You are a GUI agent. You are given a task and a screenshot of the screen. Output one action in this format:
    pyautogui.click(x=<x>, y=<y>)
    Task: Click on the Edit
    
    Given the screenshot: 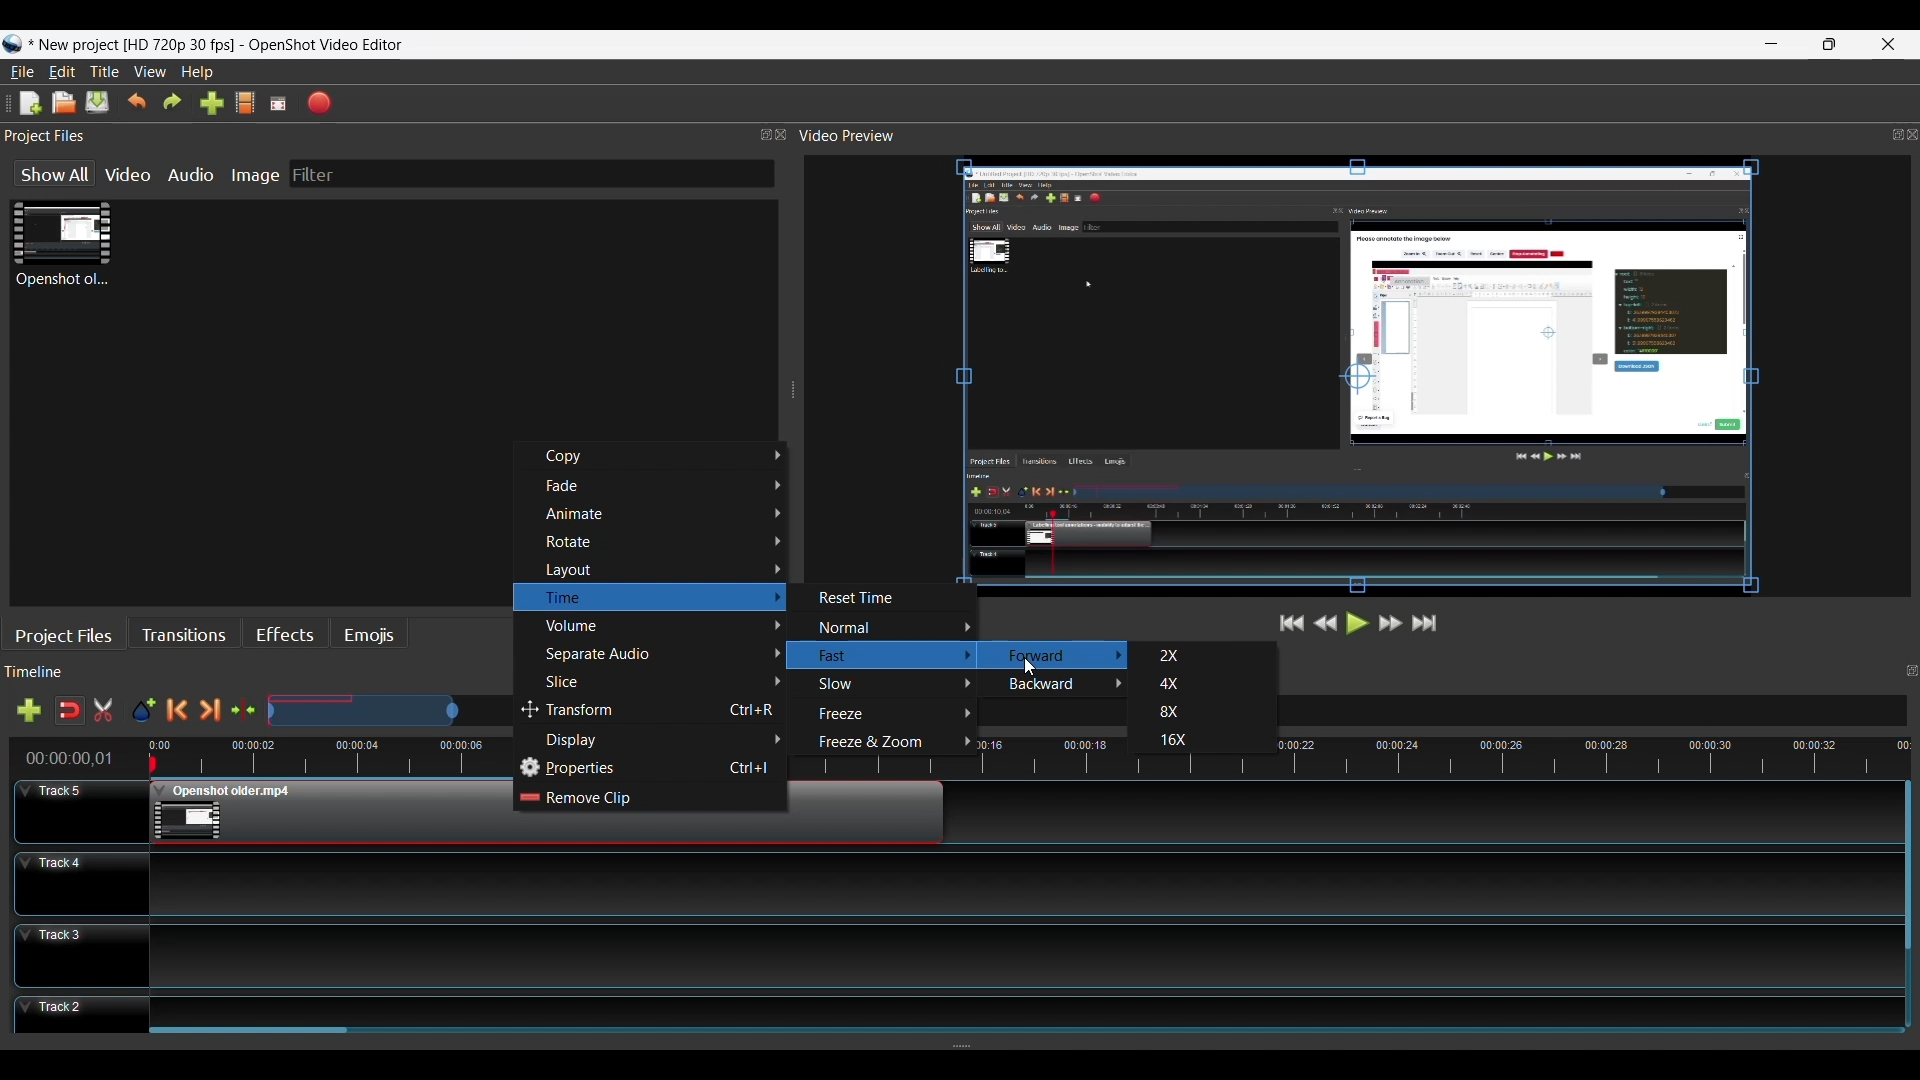 What is the action you would take?
    pyautogui.click(x=62, y=72)
    